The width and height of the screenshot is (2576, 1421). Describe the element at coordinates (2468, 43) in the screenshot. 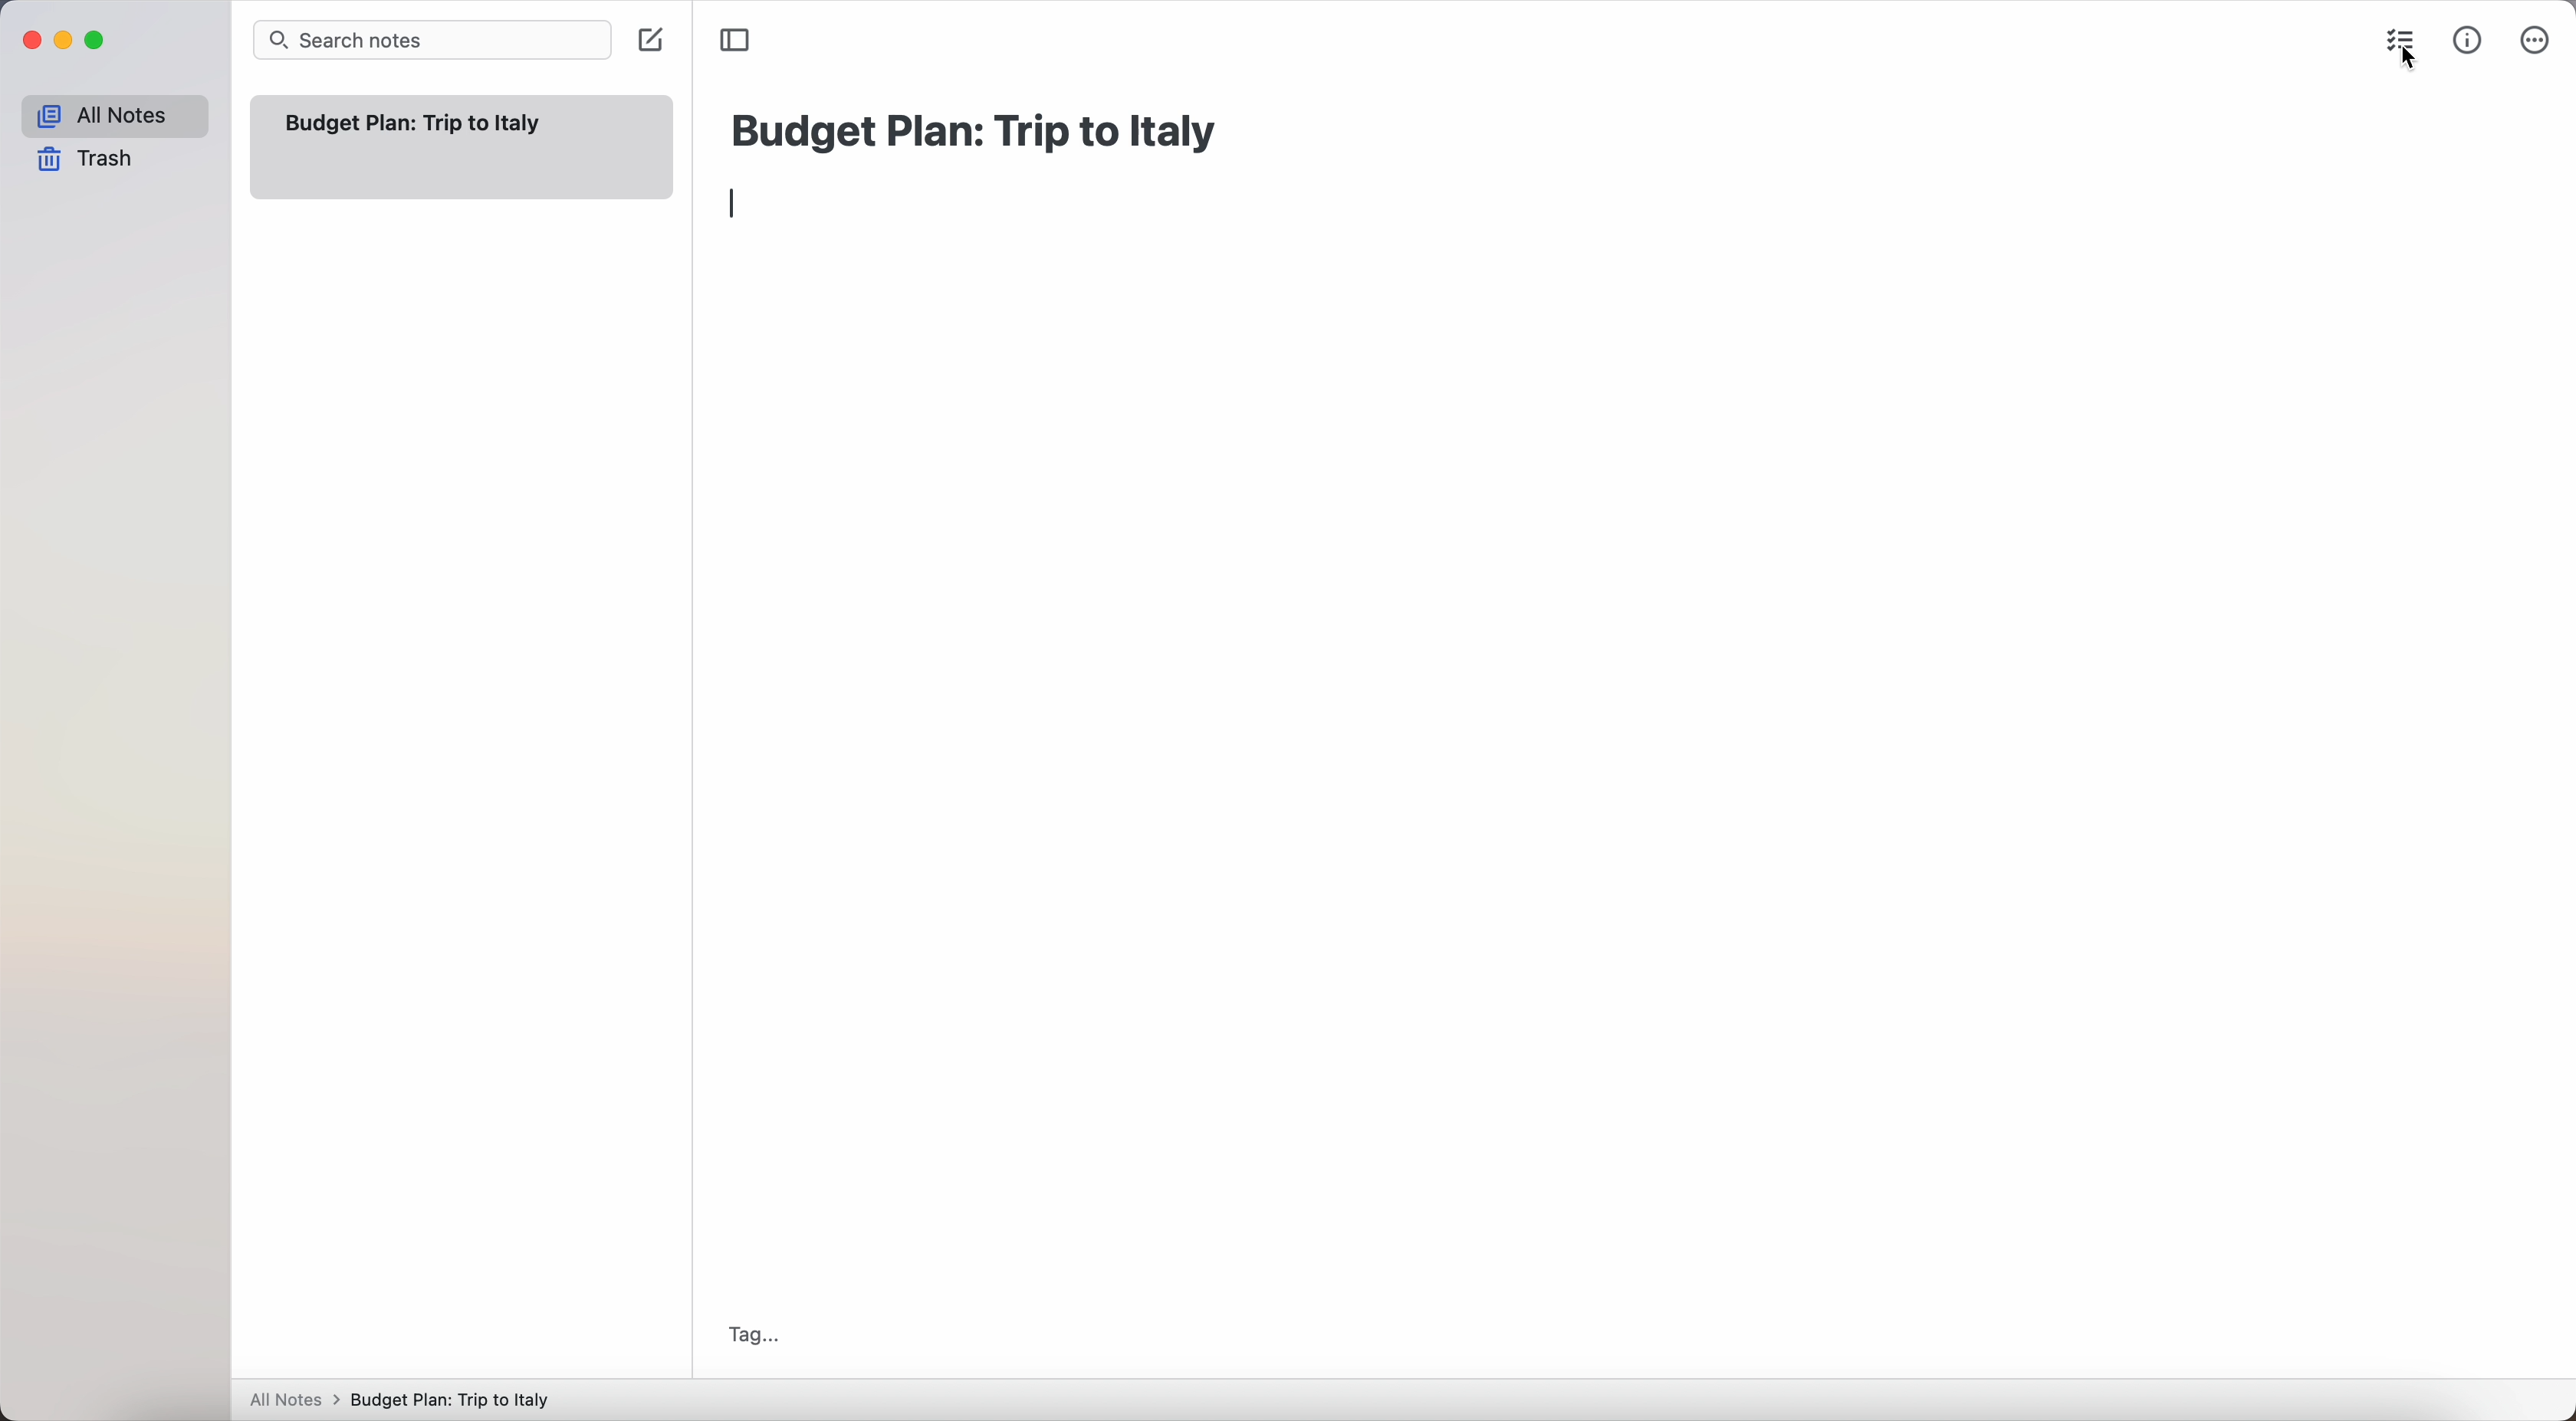

I see `metrics` at that location.